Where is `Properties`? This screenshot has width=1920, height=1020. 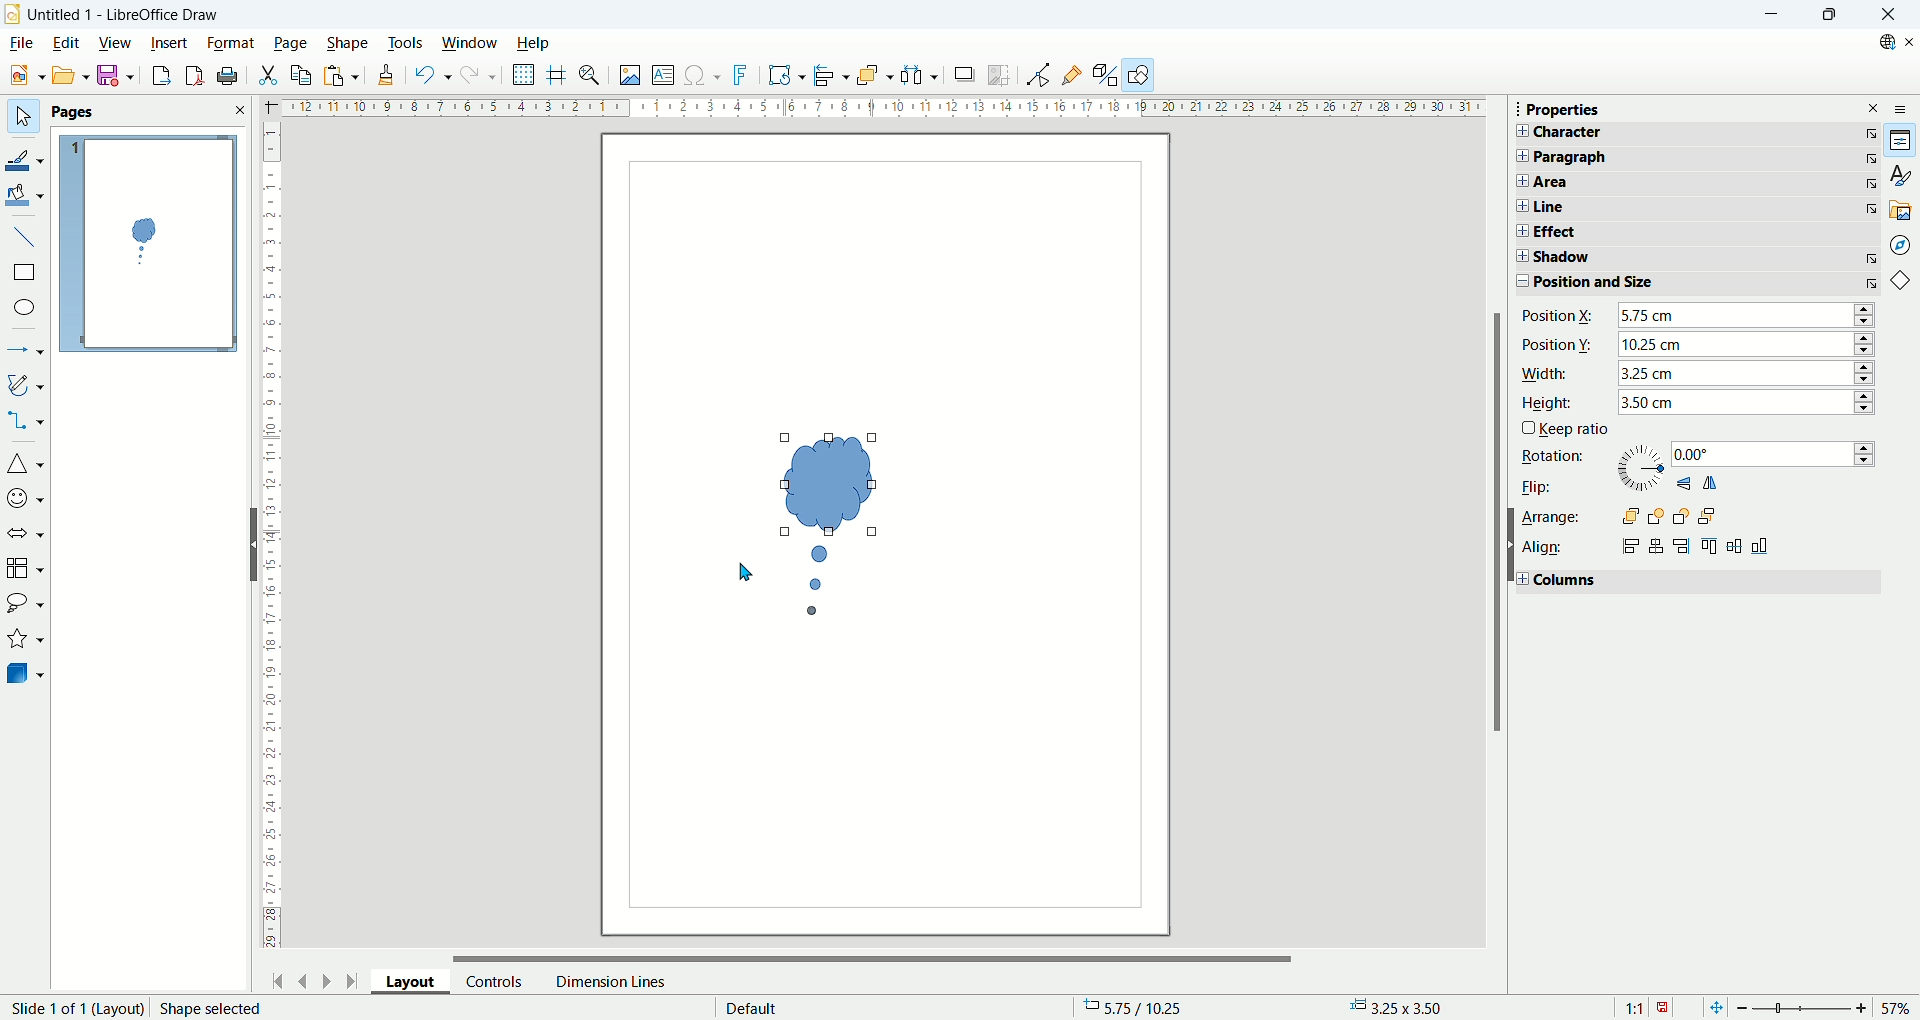
Properties is located at coordinates (1901, 141).